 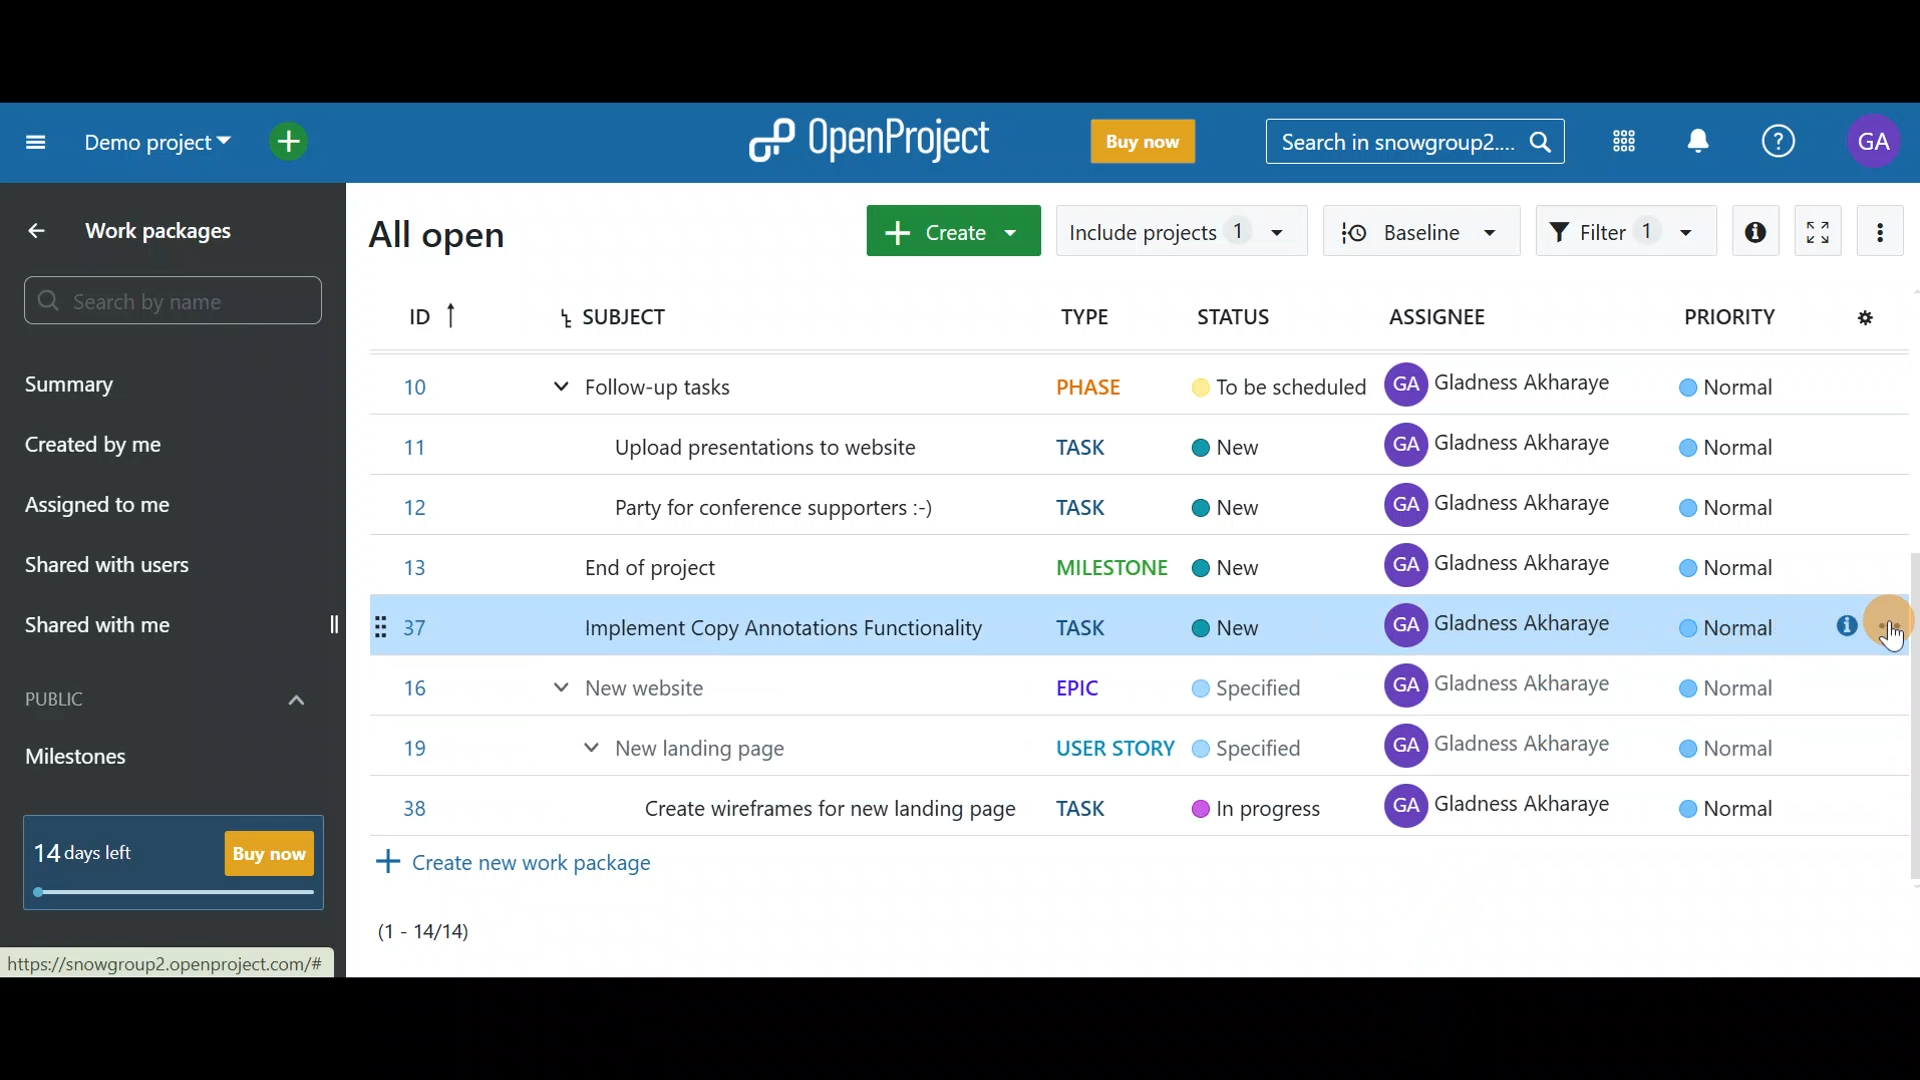 I want to click on Created by me, so click(x=134, y=444).